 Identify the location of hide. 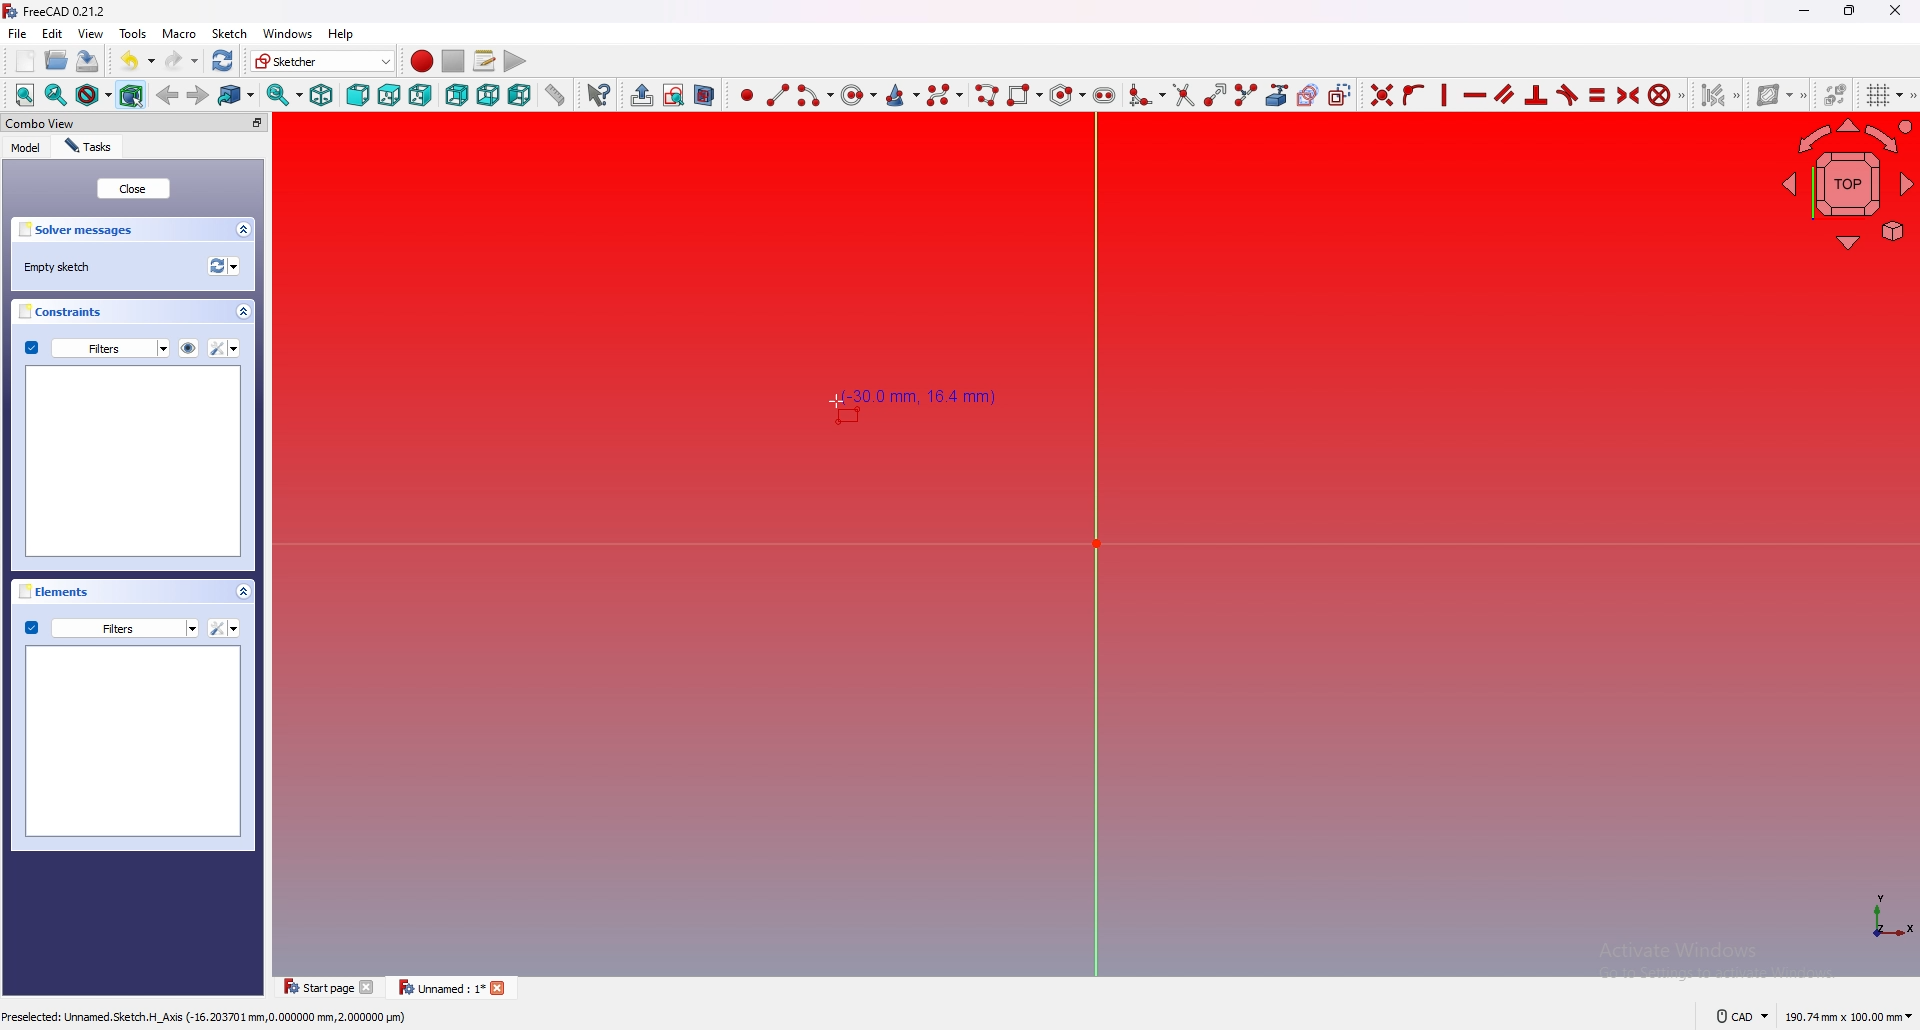
(188, 349).